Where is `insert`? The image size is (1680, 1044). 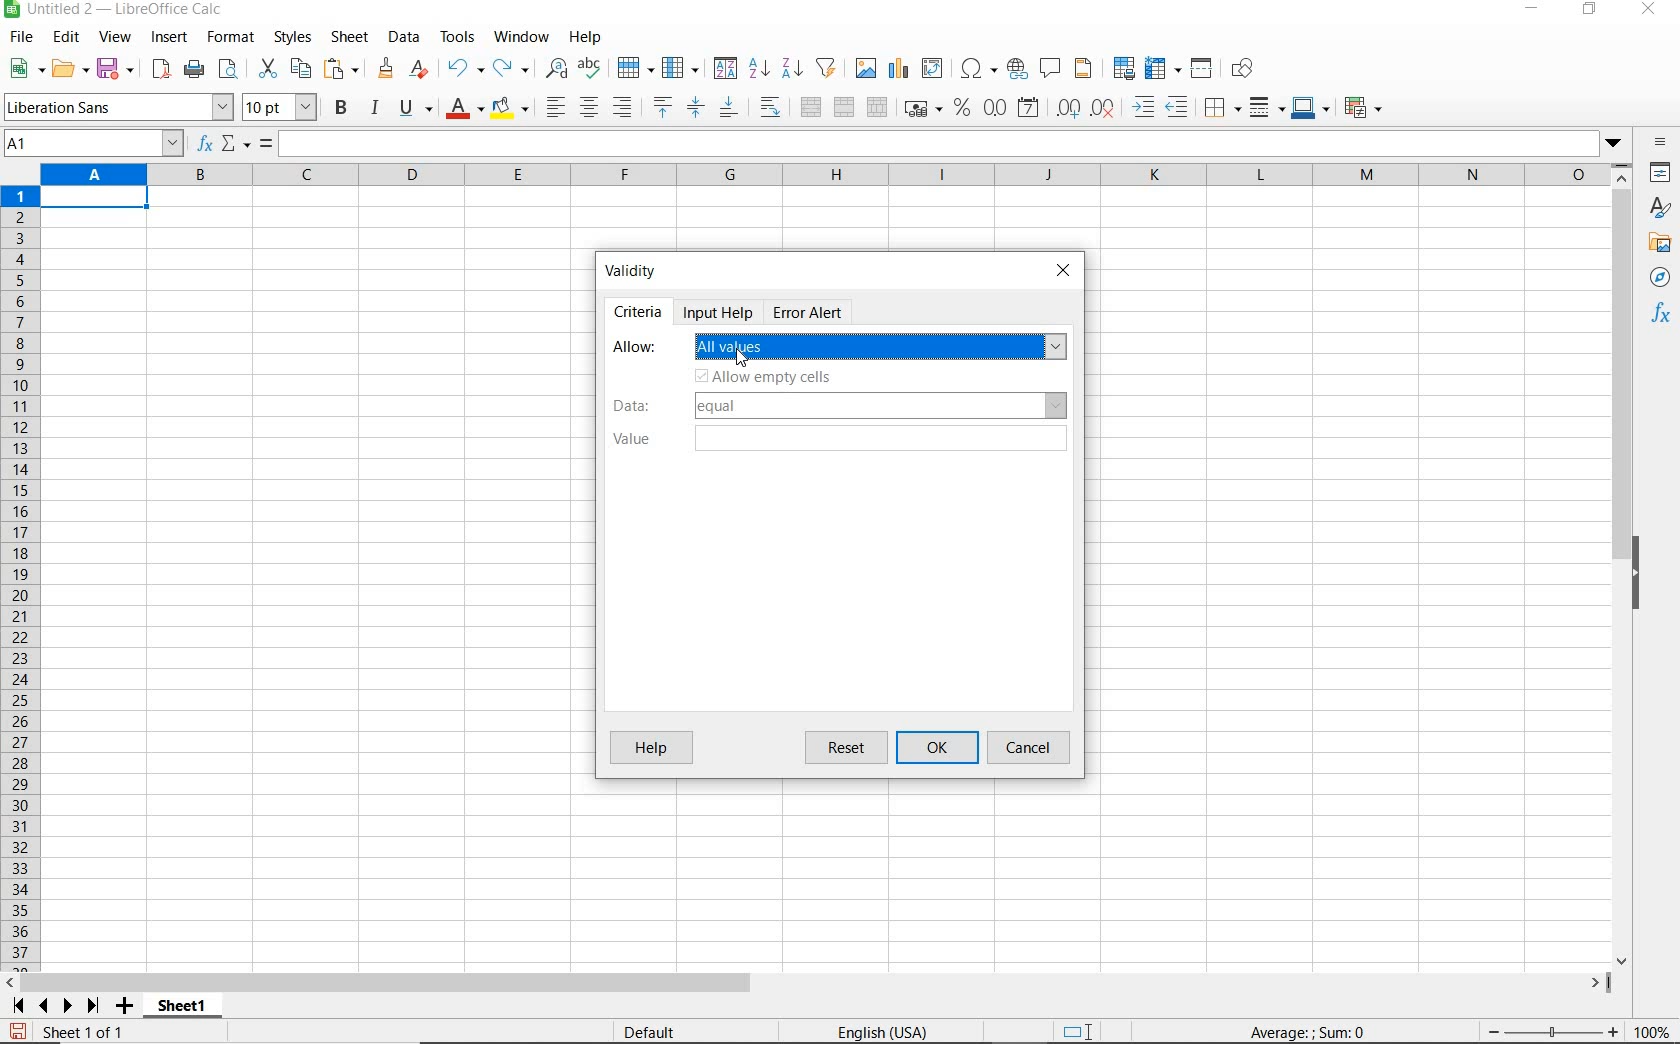 insert is located at coordinates (168, 38).